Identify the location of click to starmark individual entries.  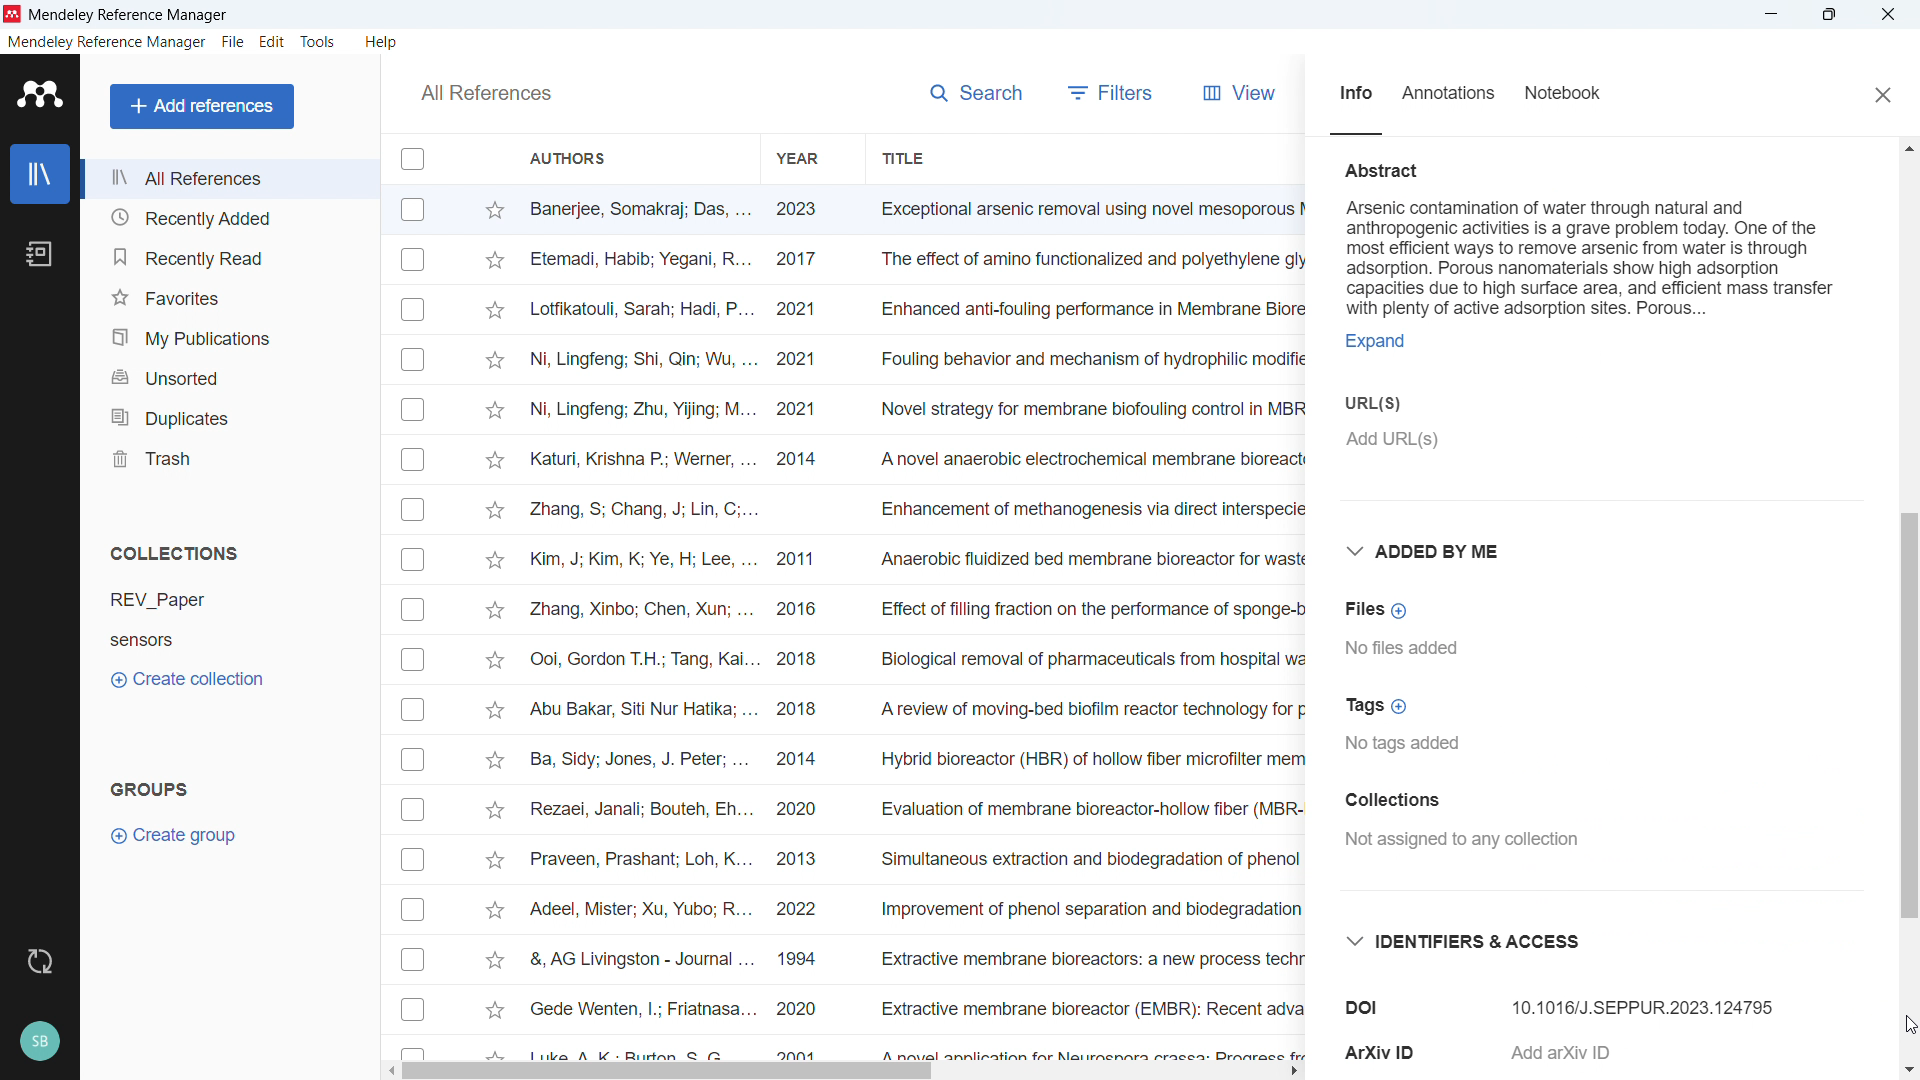
(495, 762).